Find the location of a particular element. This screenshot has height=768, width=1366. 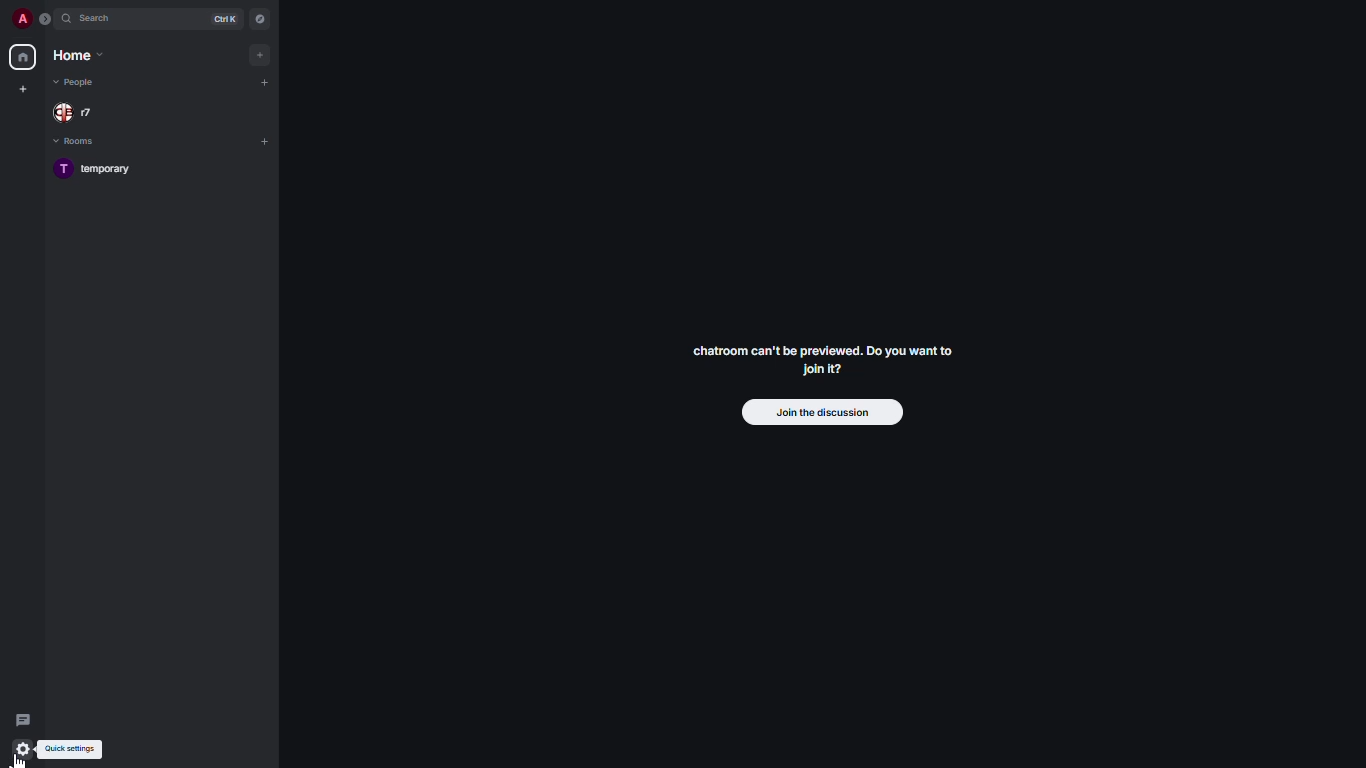

expand is located at coordinates (47, 20).